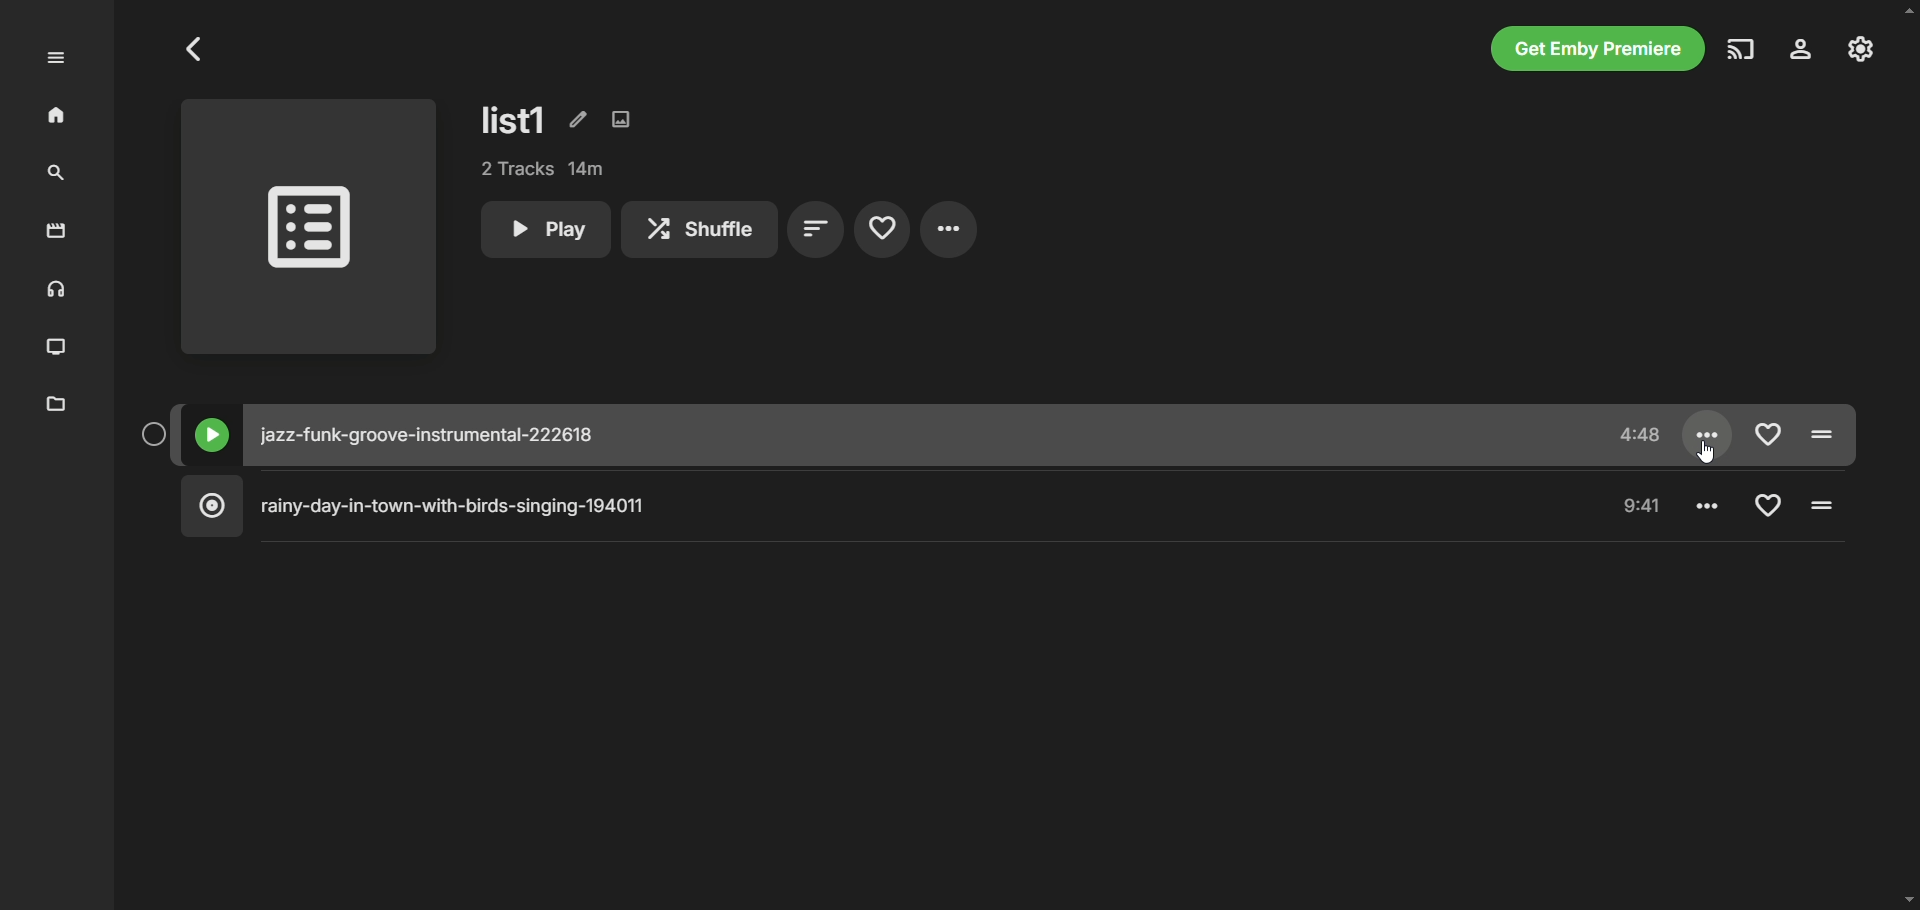  Describe the element at coordinates (1768, 504) in the screenshot. I see `Add to favorite` at that location.